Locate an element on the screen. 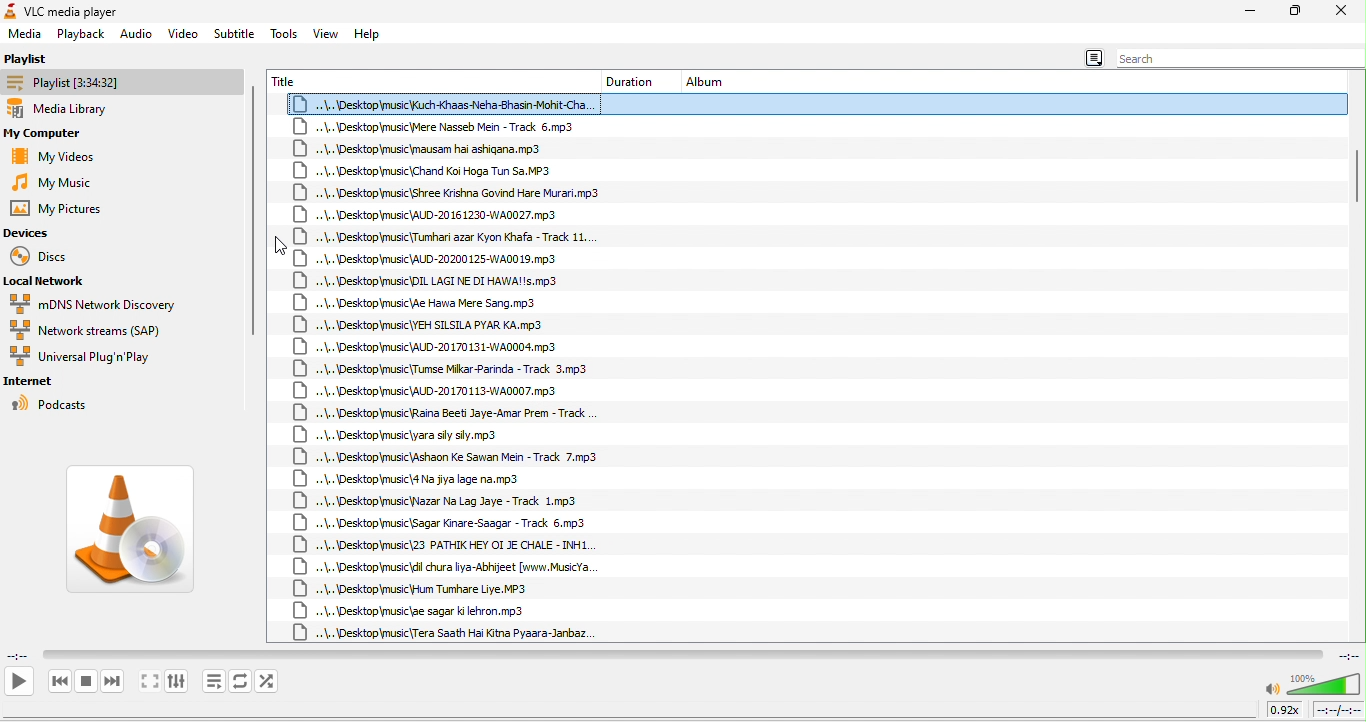  local network is located at coordinates (53, 279).